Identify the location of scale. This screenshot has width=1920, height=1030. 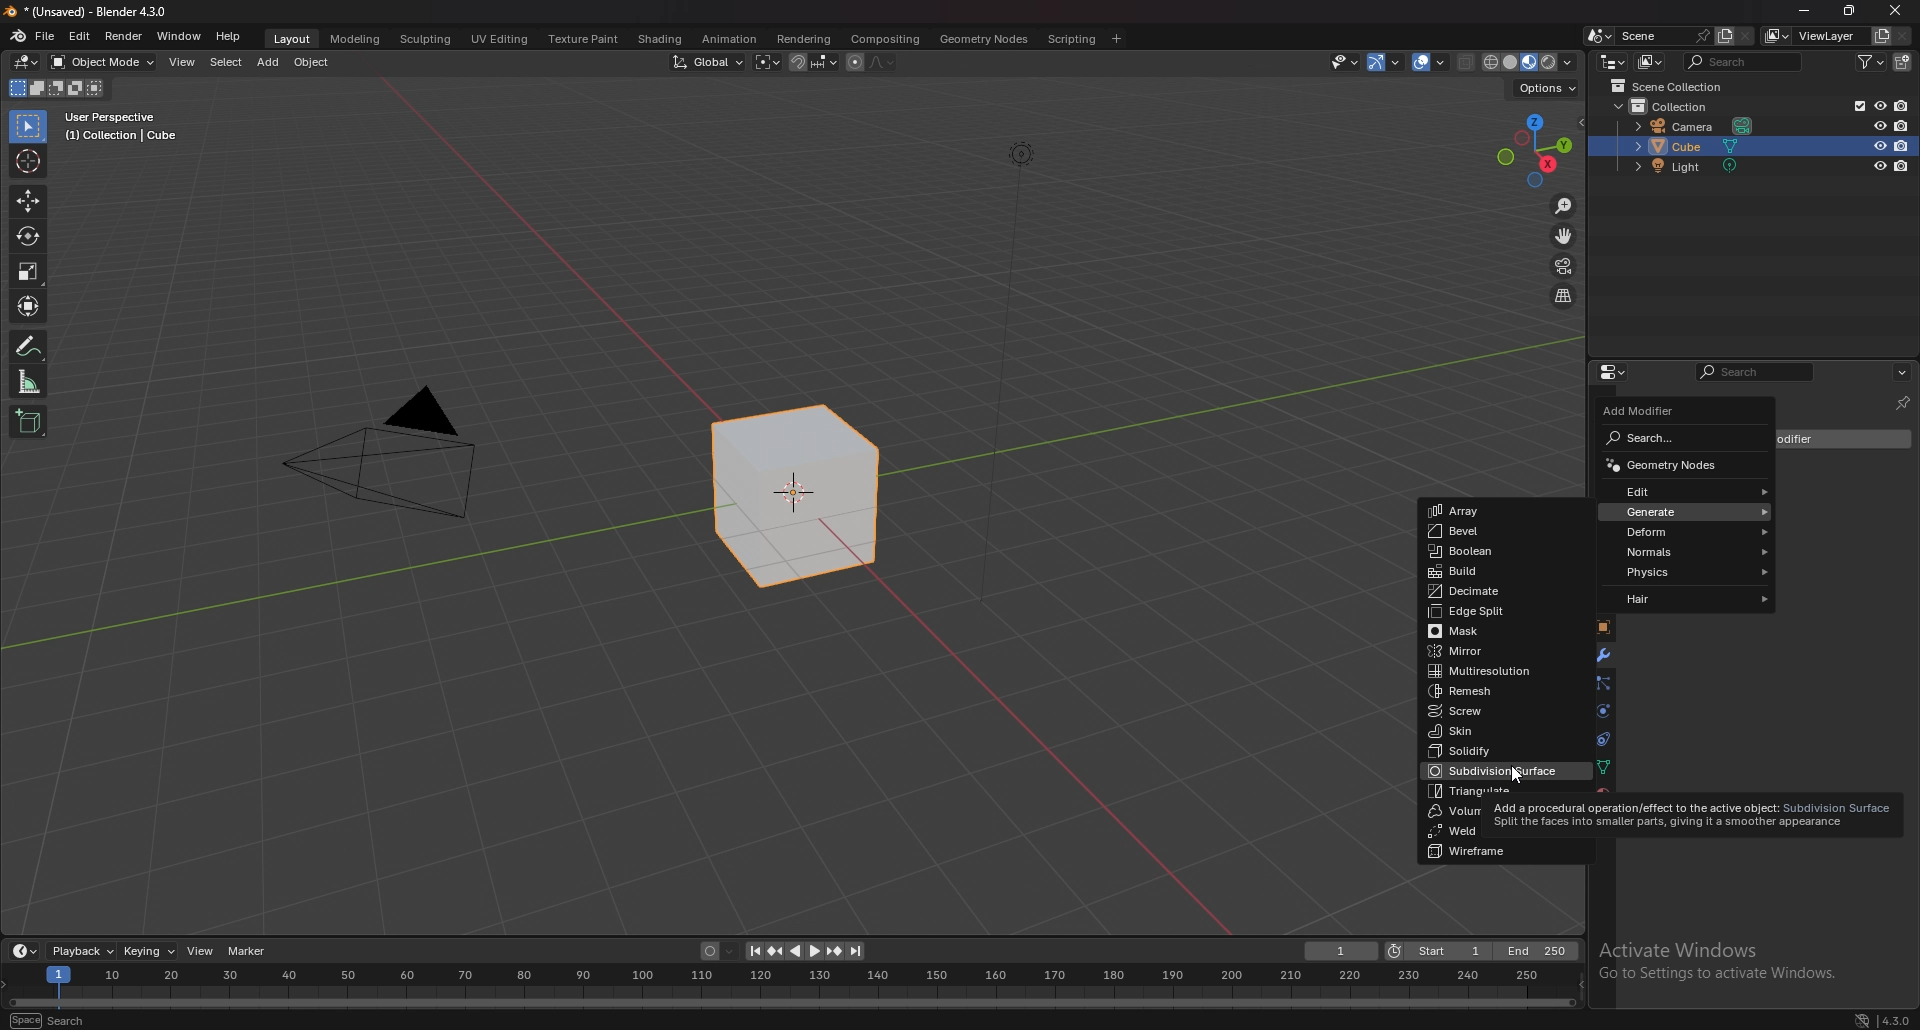
(29, 272).